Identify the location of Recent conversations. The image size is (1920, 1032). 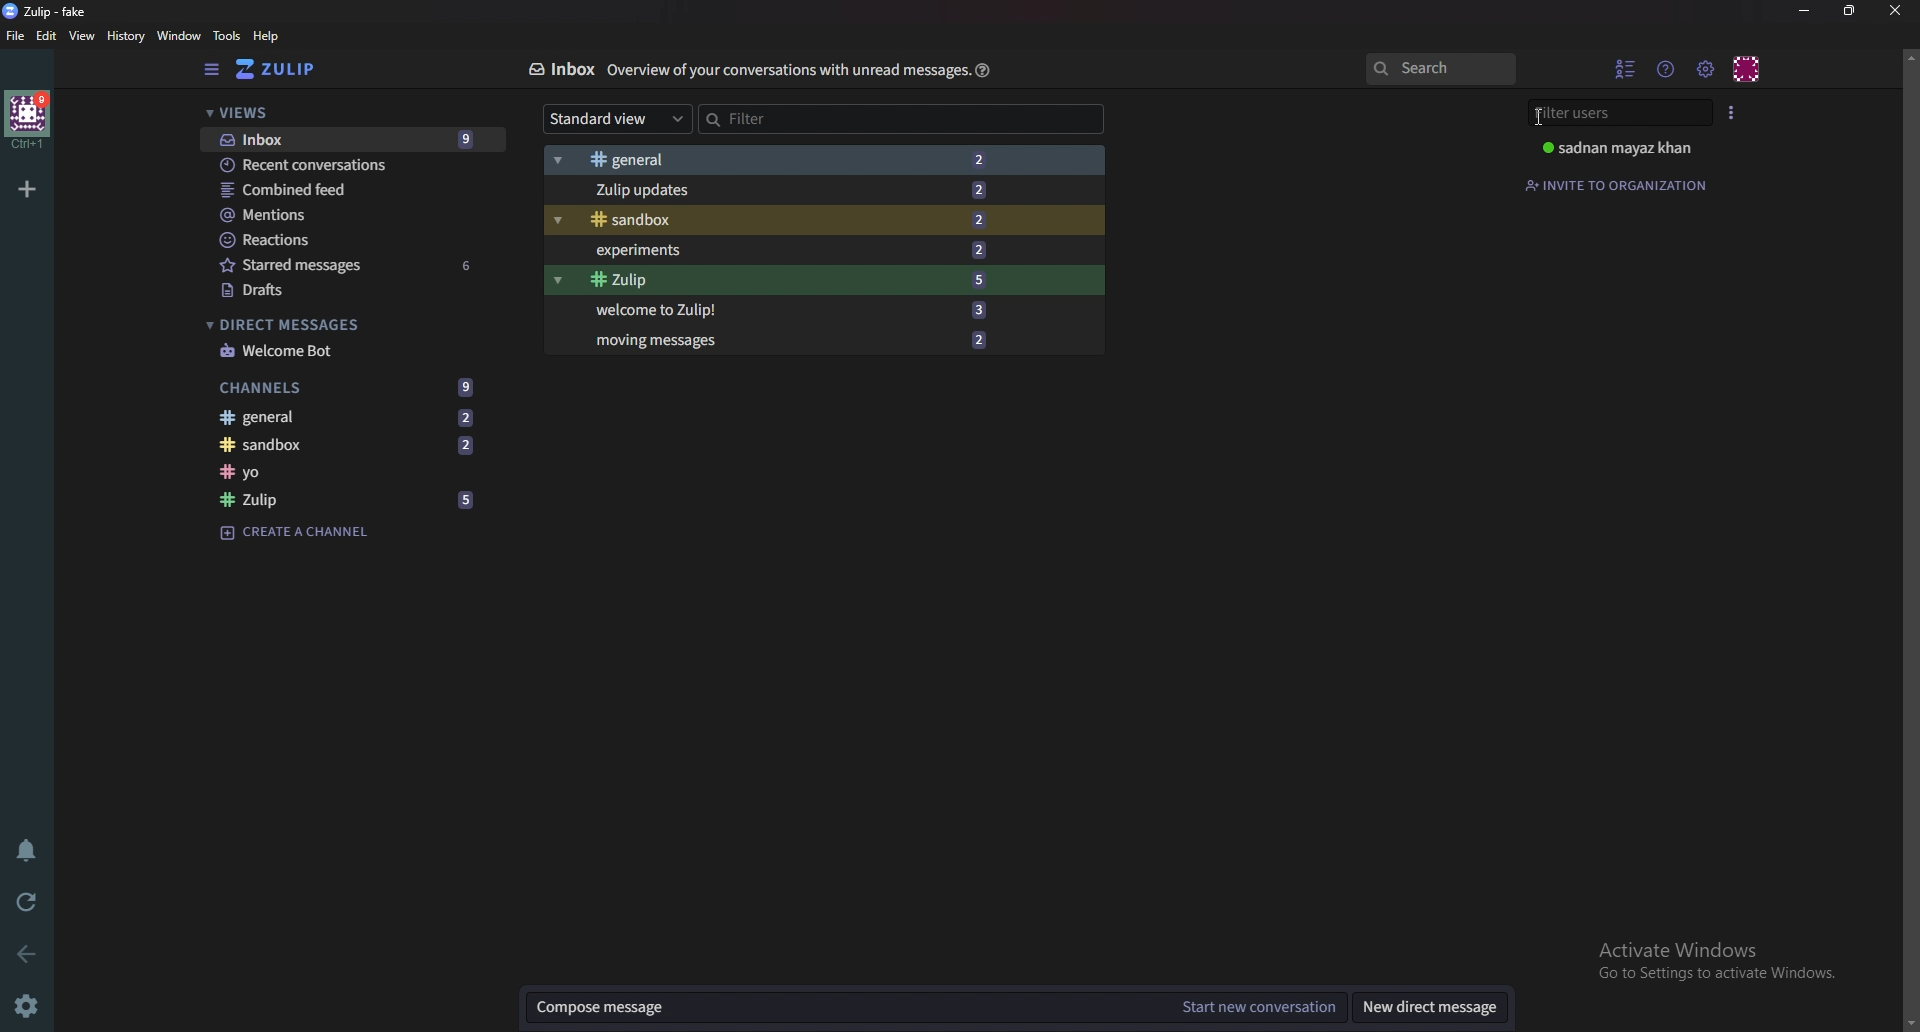
(343, 165).